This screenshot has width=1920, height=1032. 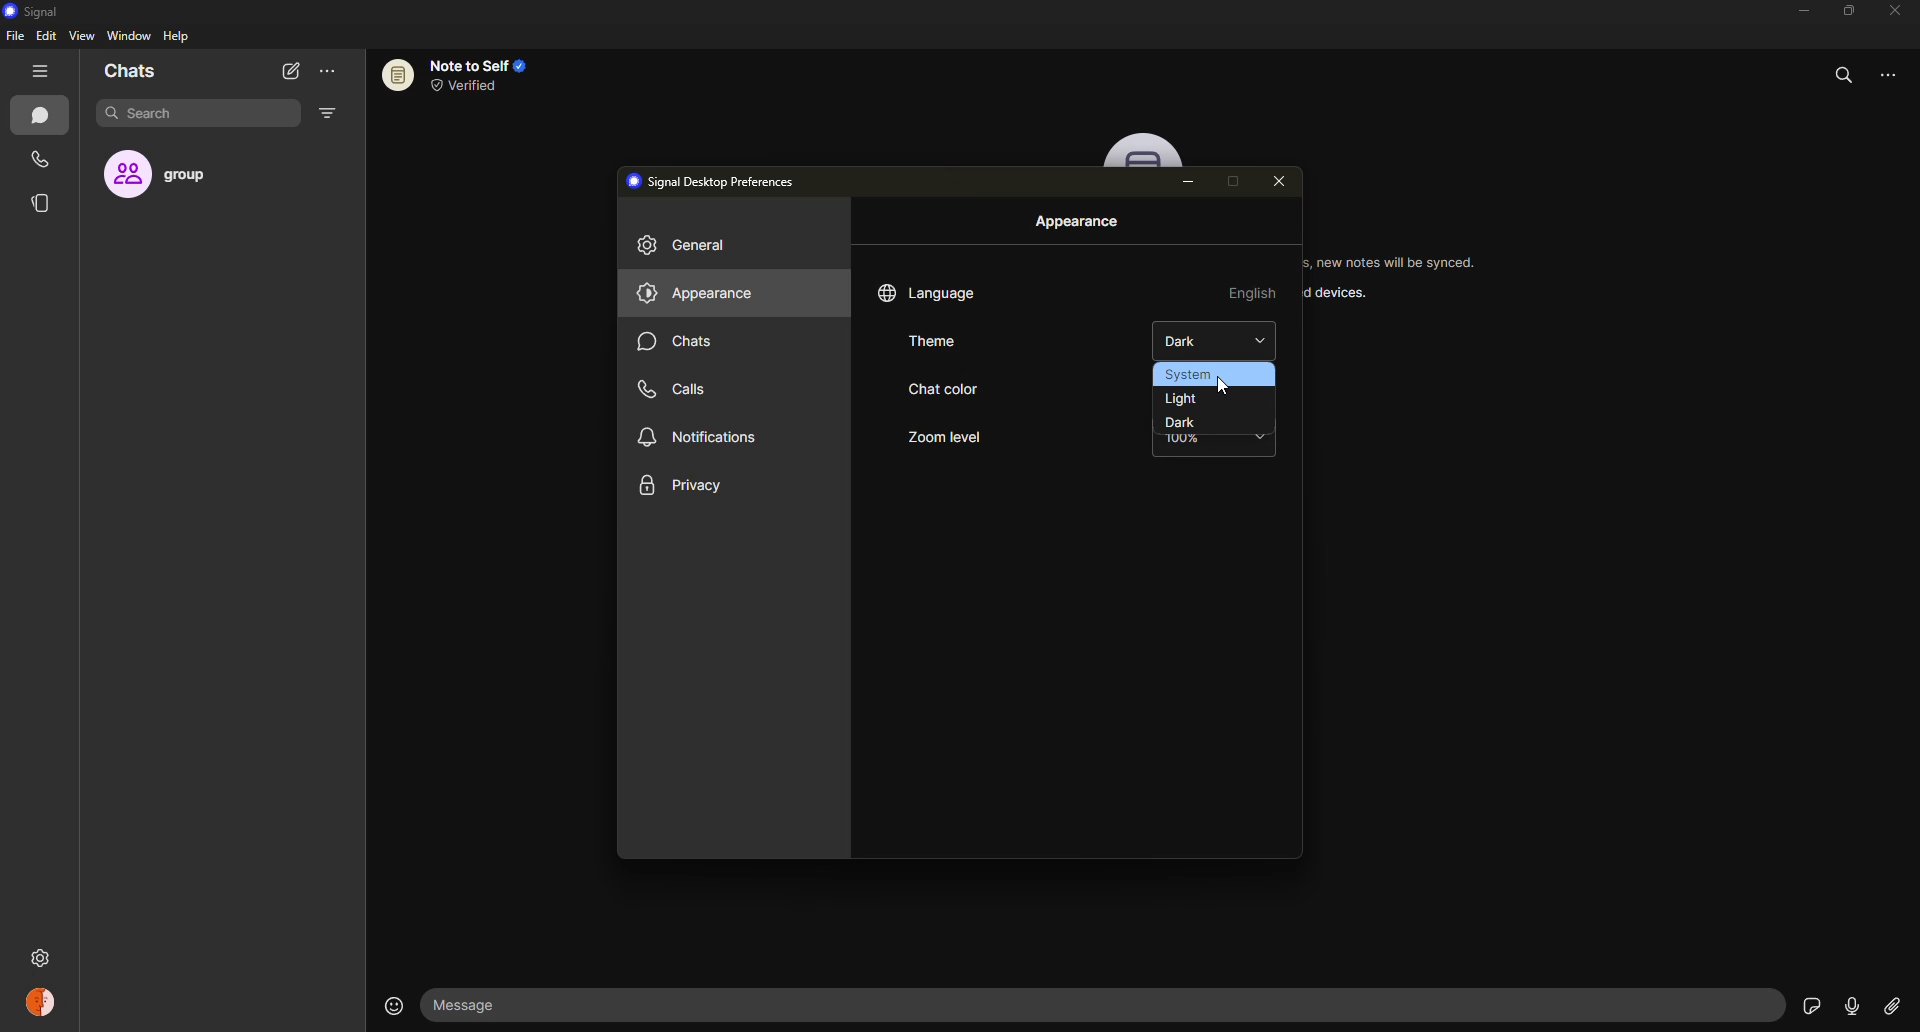 What do you see at coordinates (39, 958) in the screenshot?
I see `settings` at bounding box center [39, 958].